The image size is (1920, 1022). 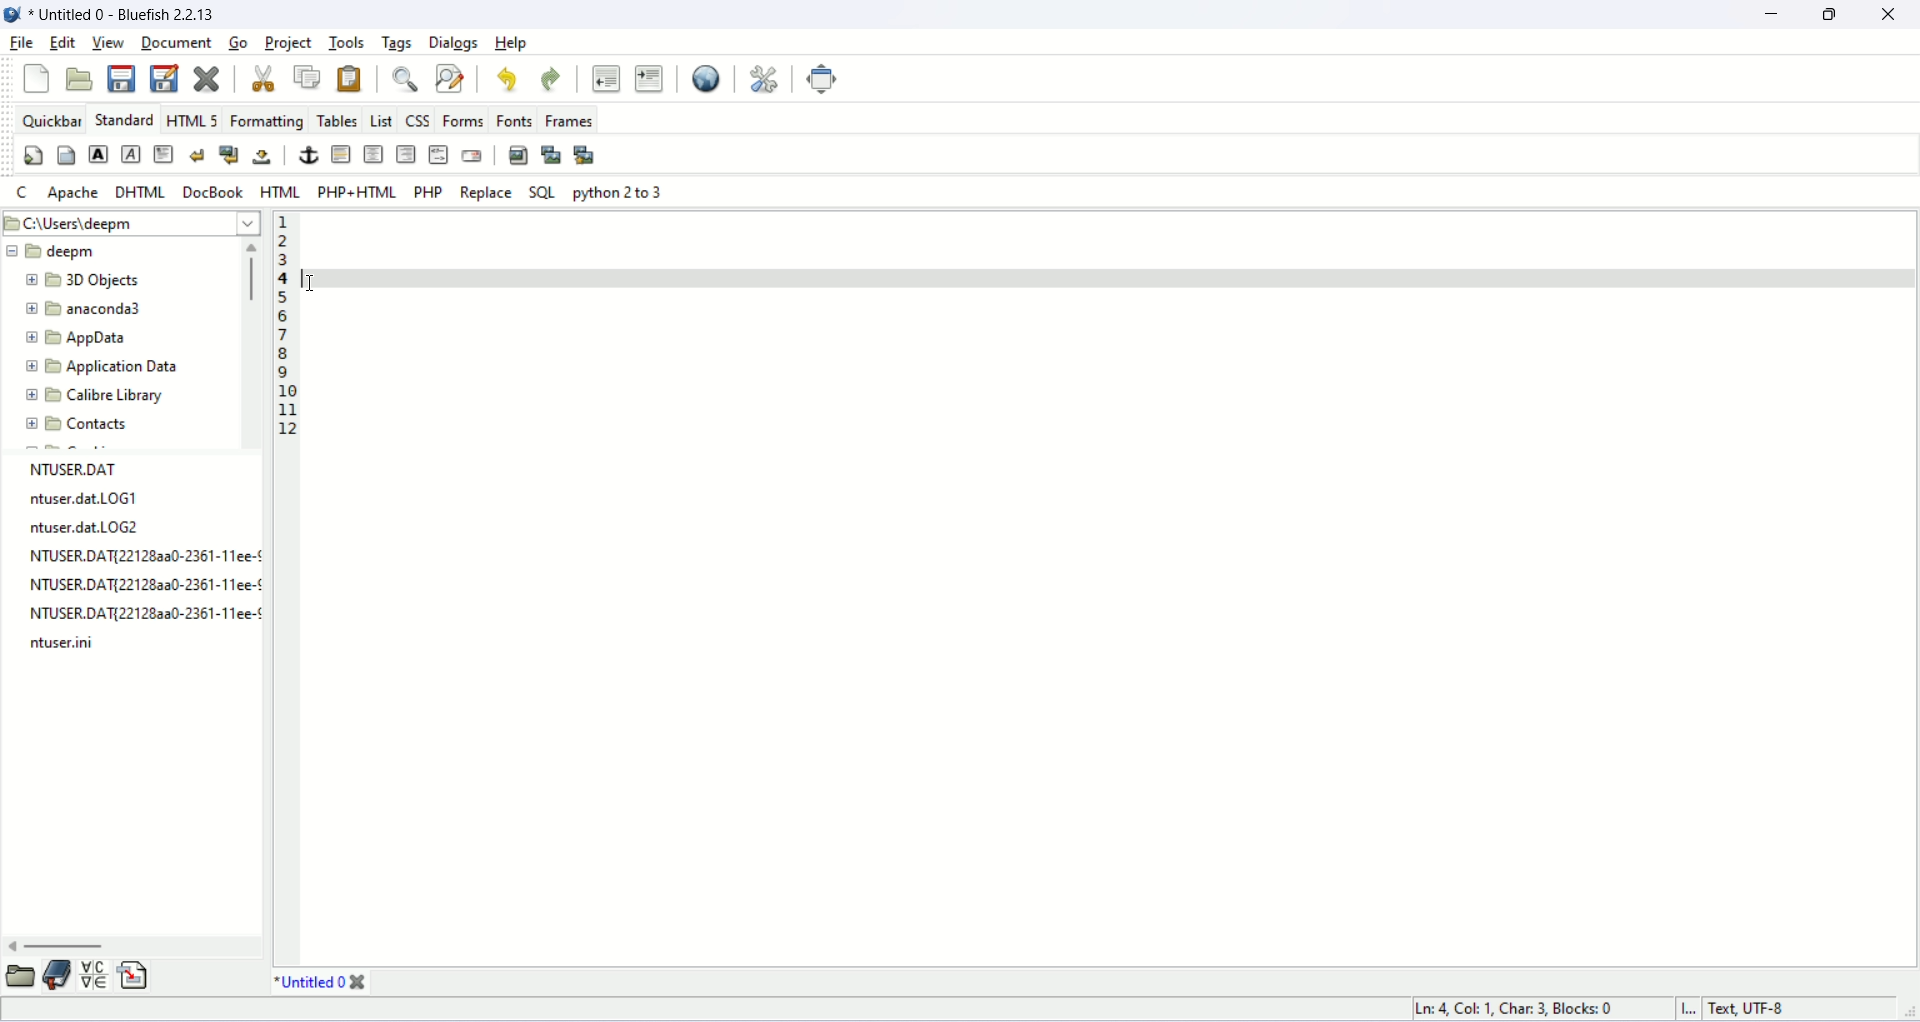 What do you see at coordinates (520, 156) in the screenshot?
I see `insert image` at bounding box center [520, 156].